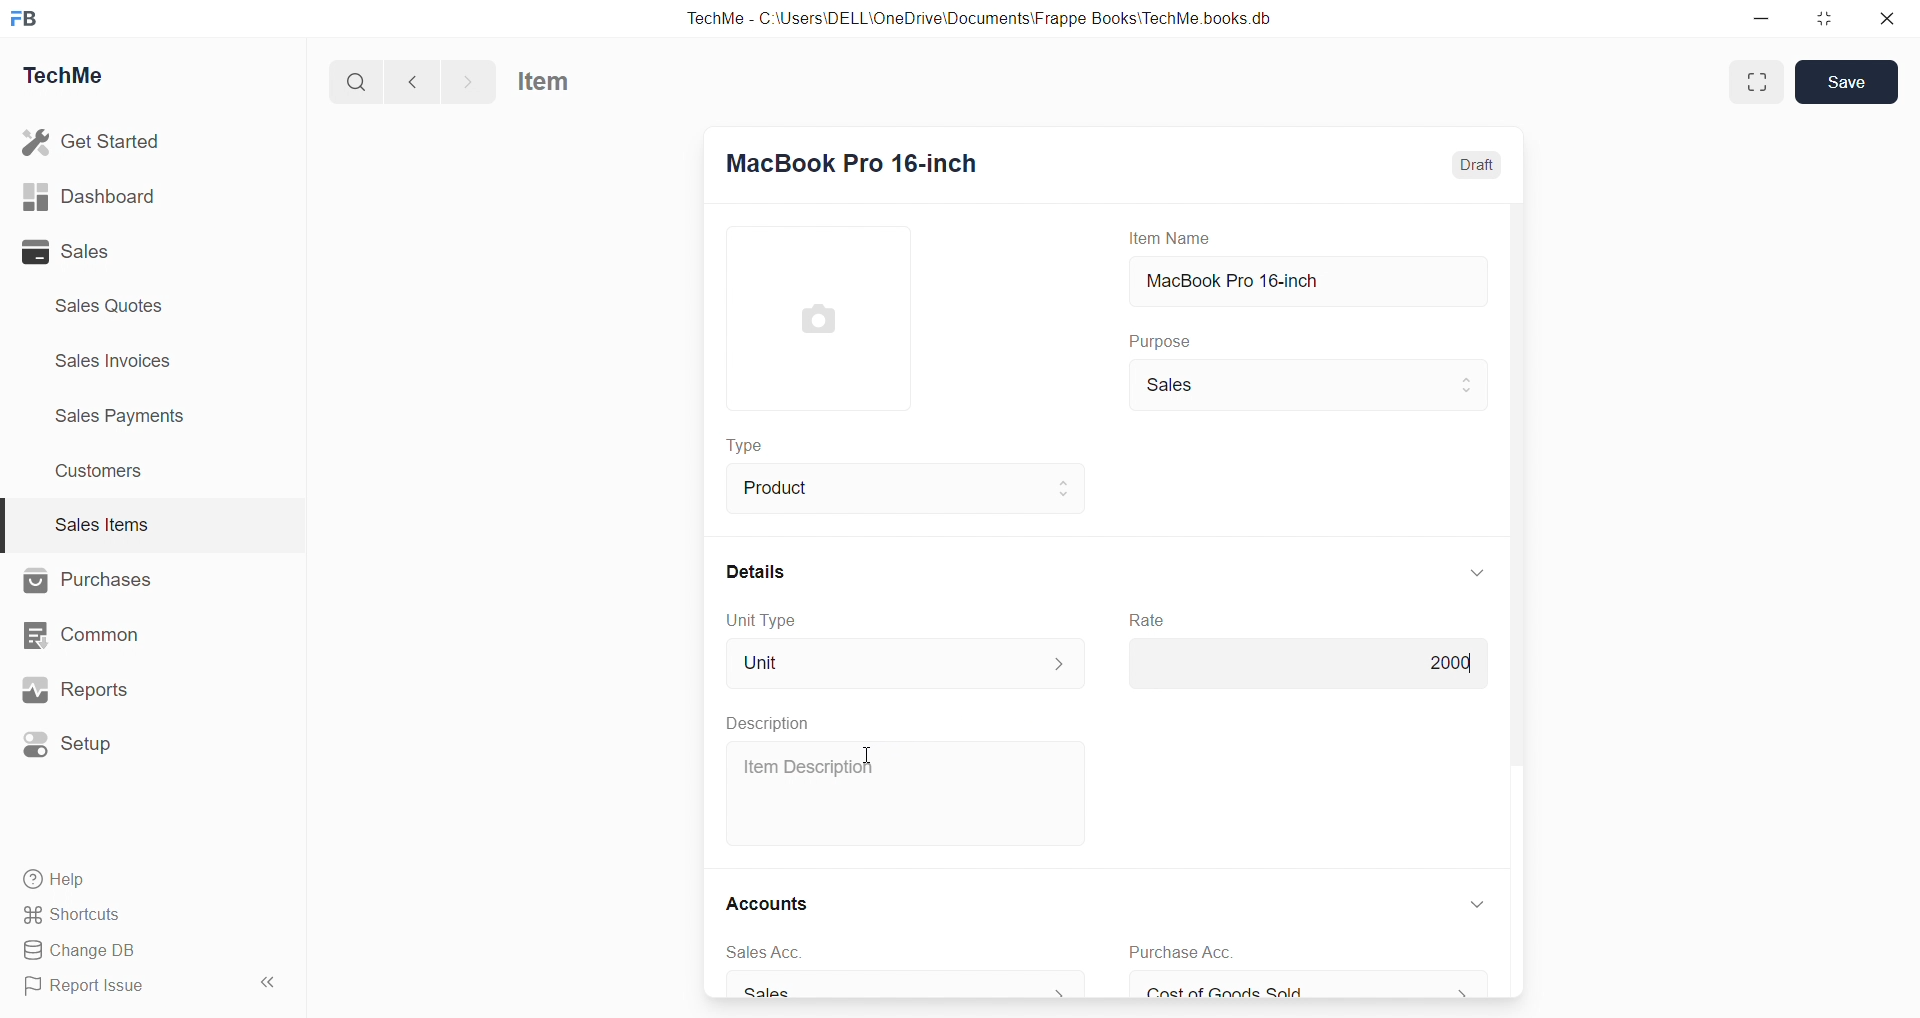 Image resolution: width=1920 pixels, height=1018 pixels. Describe the element at coordinates (904, 489) in the screenshot. I see `Product` at that location.